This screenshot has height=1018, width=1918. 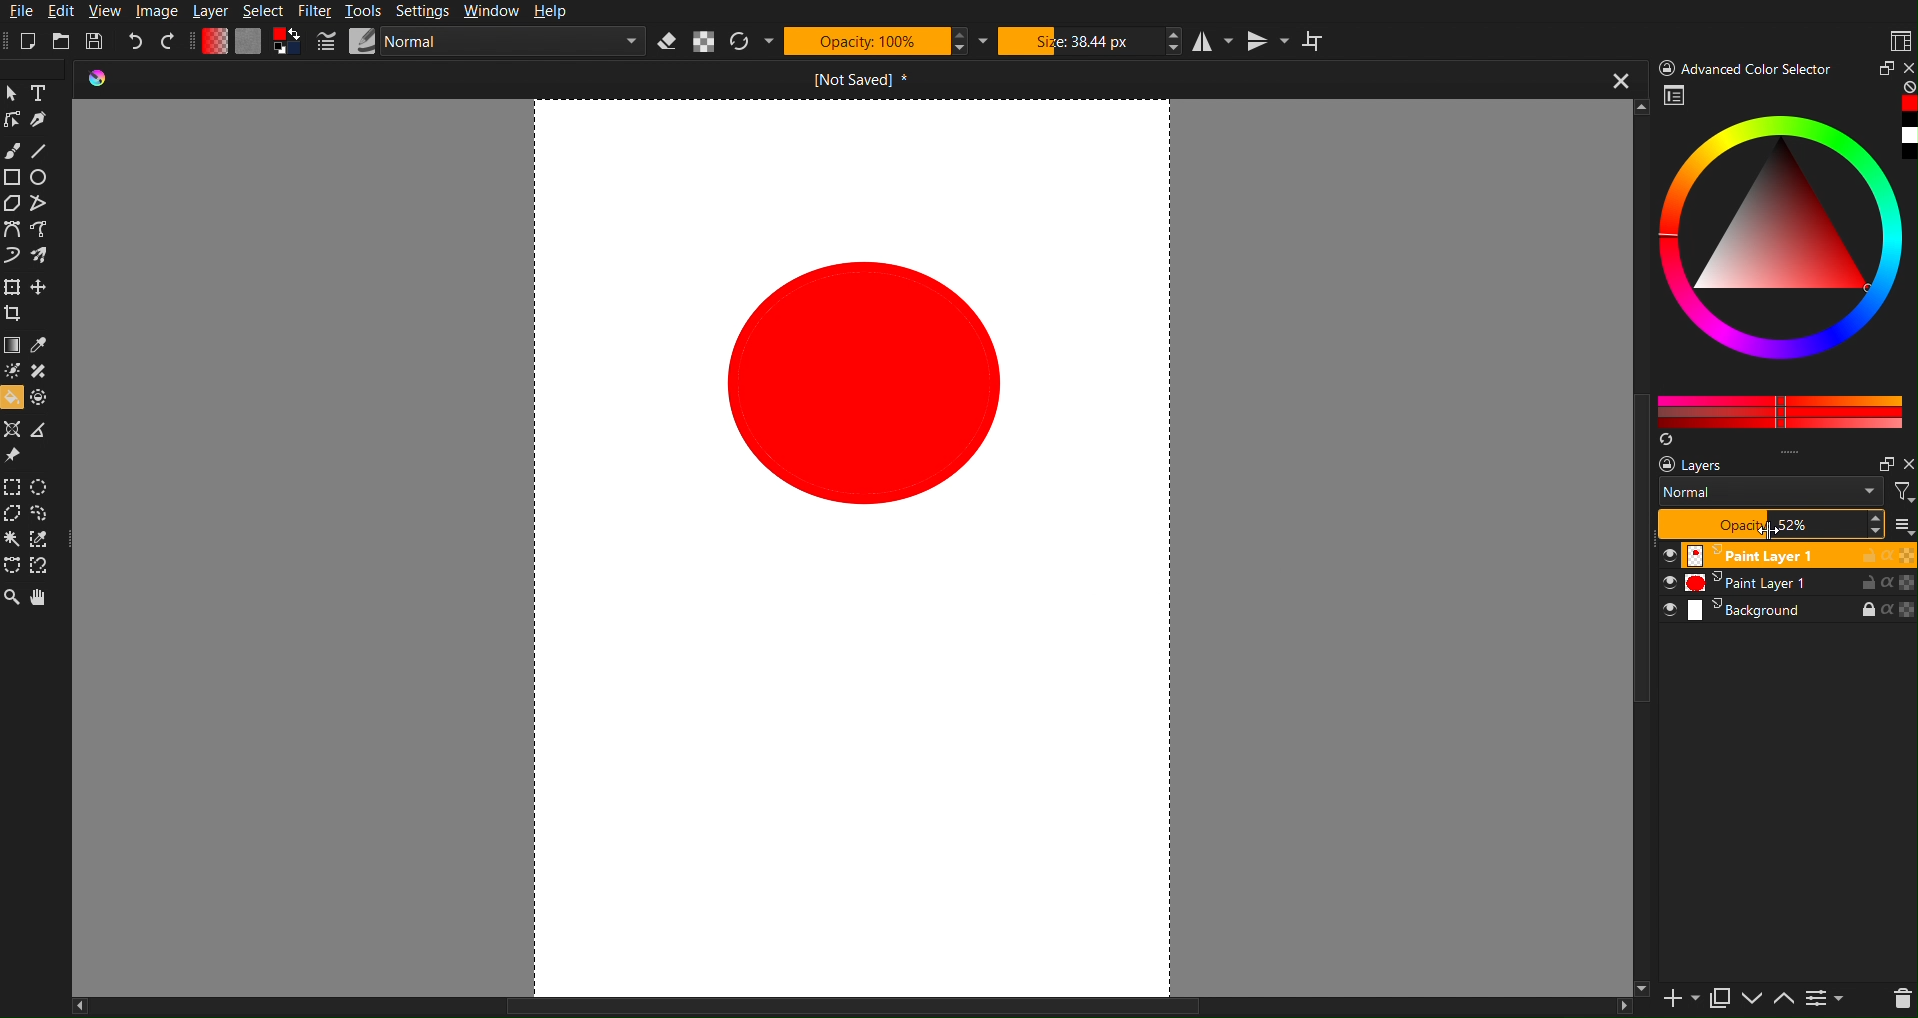 I want to click on Alpha , so click(x=706, y=43).